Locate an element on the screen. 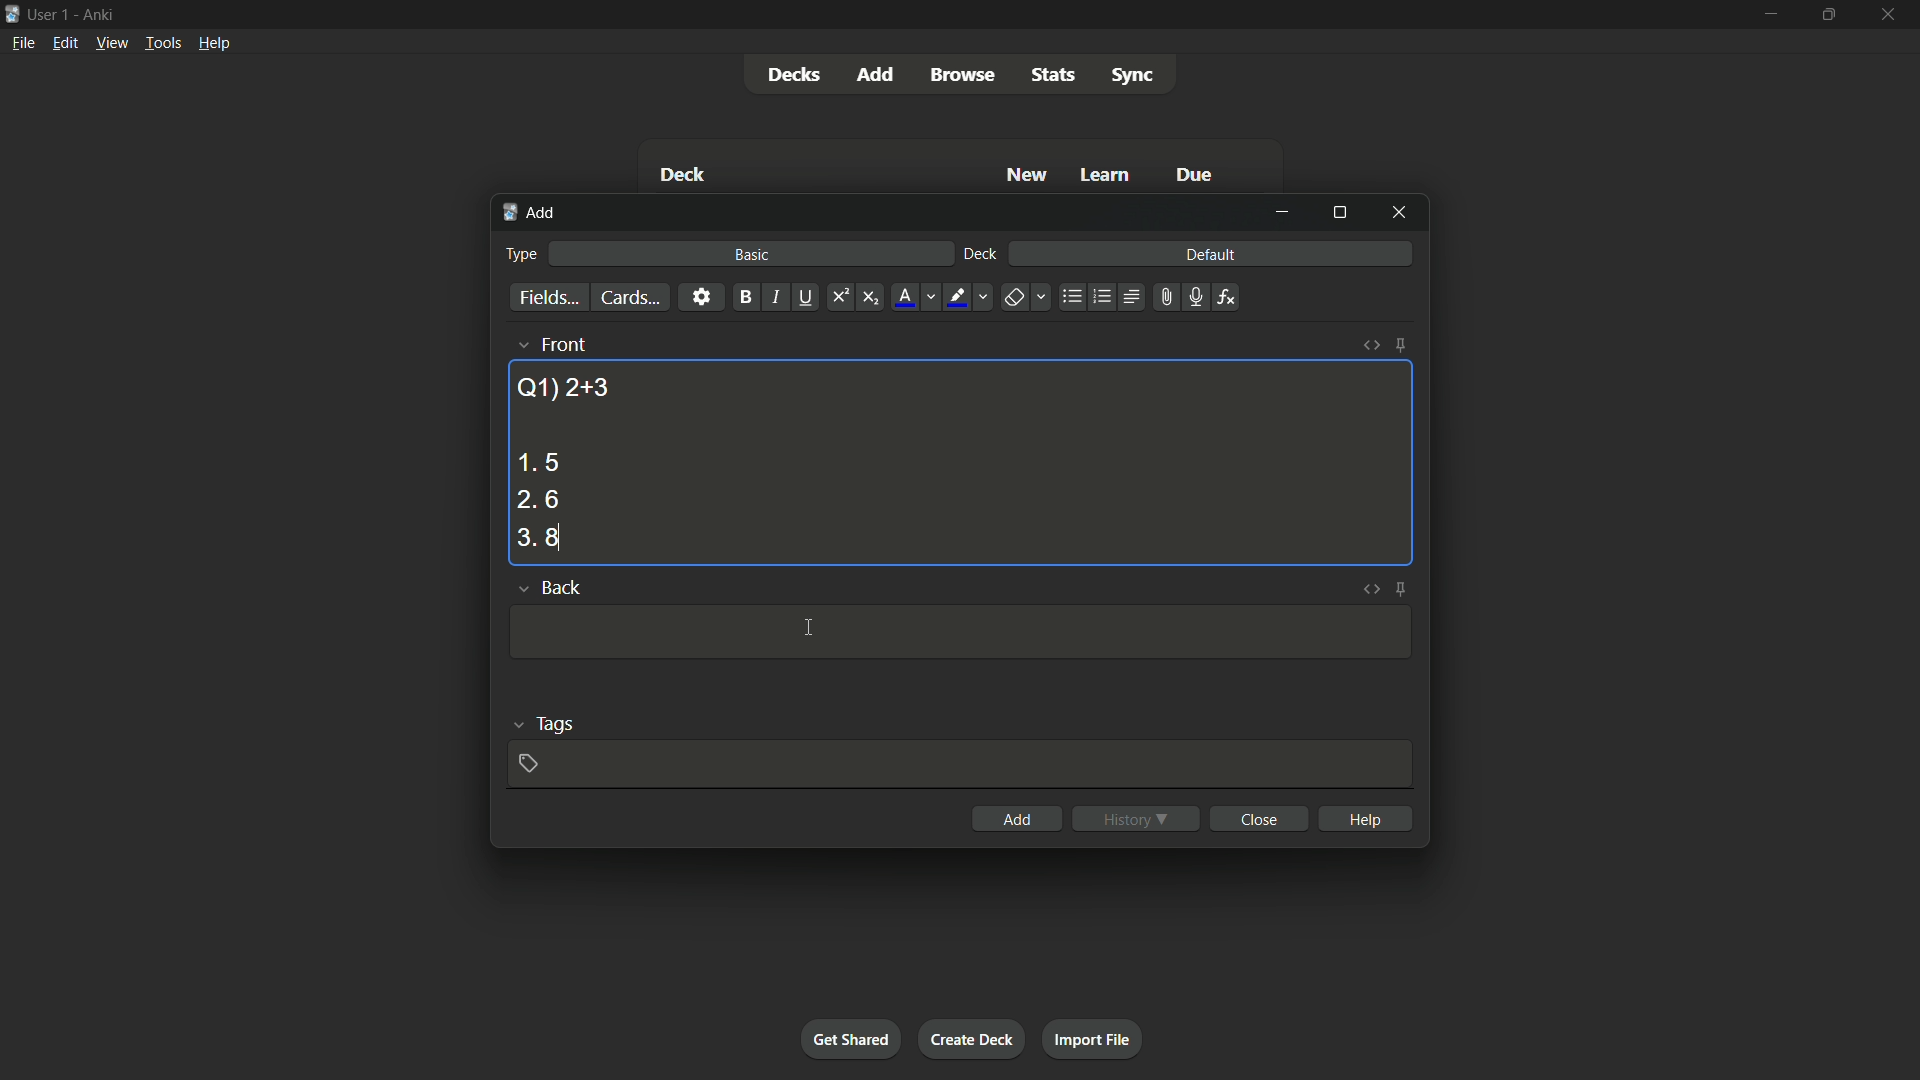 The width and height of the screenshot is (1920, 1080). ordered list is located at coordinates (1102, 297).